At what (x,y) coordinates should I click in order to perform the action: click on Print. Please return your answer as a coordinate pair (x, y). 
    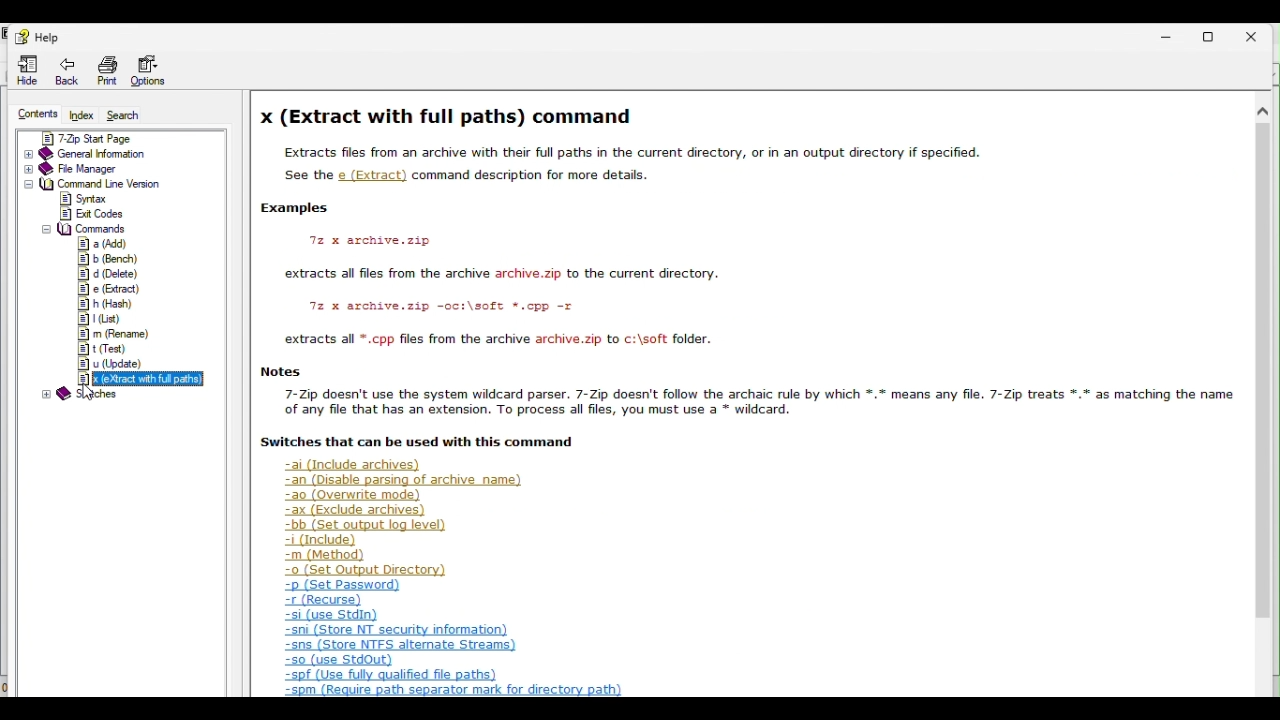
    Looking at the image, I should click on (105, 73).